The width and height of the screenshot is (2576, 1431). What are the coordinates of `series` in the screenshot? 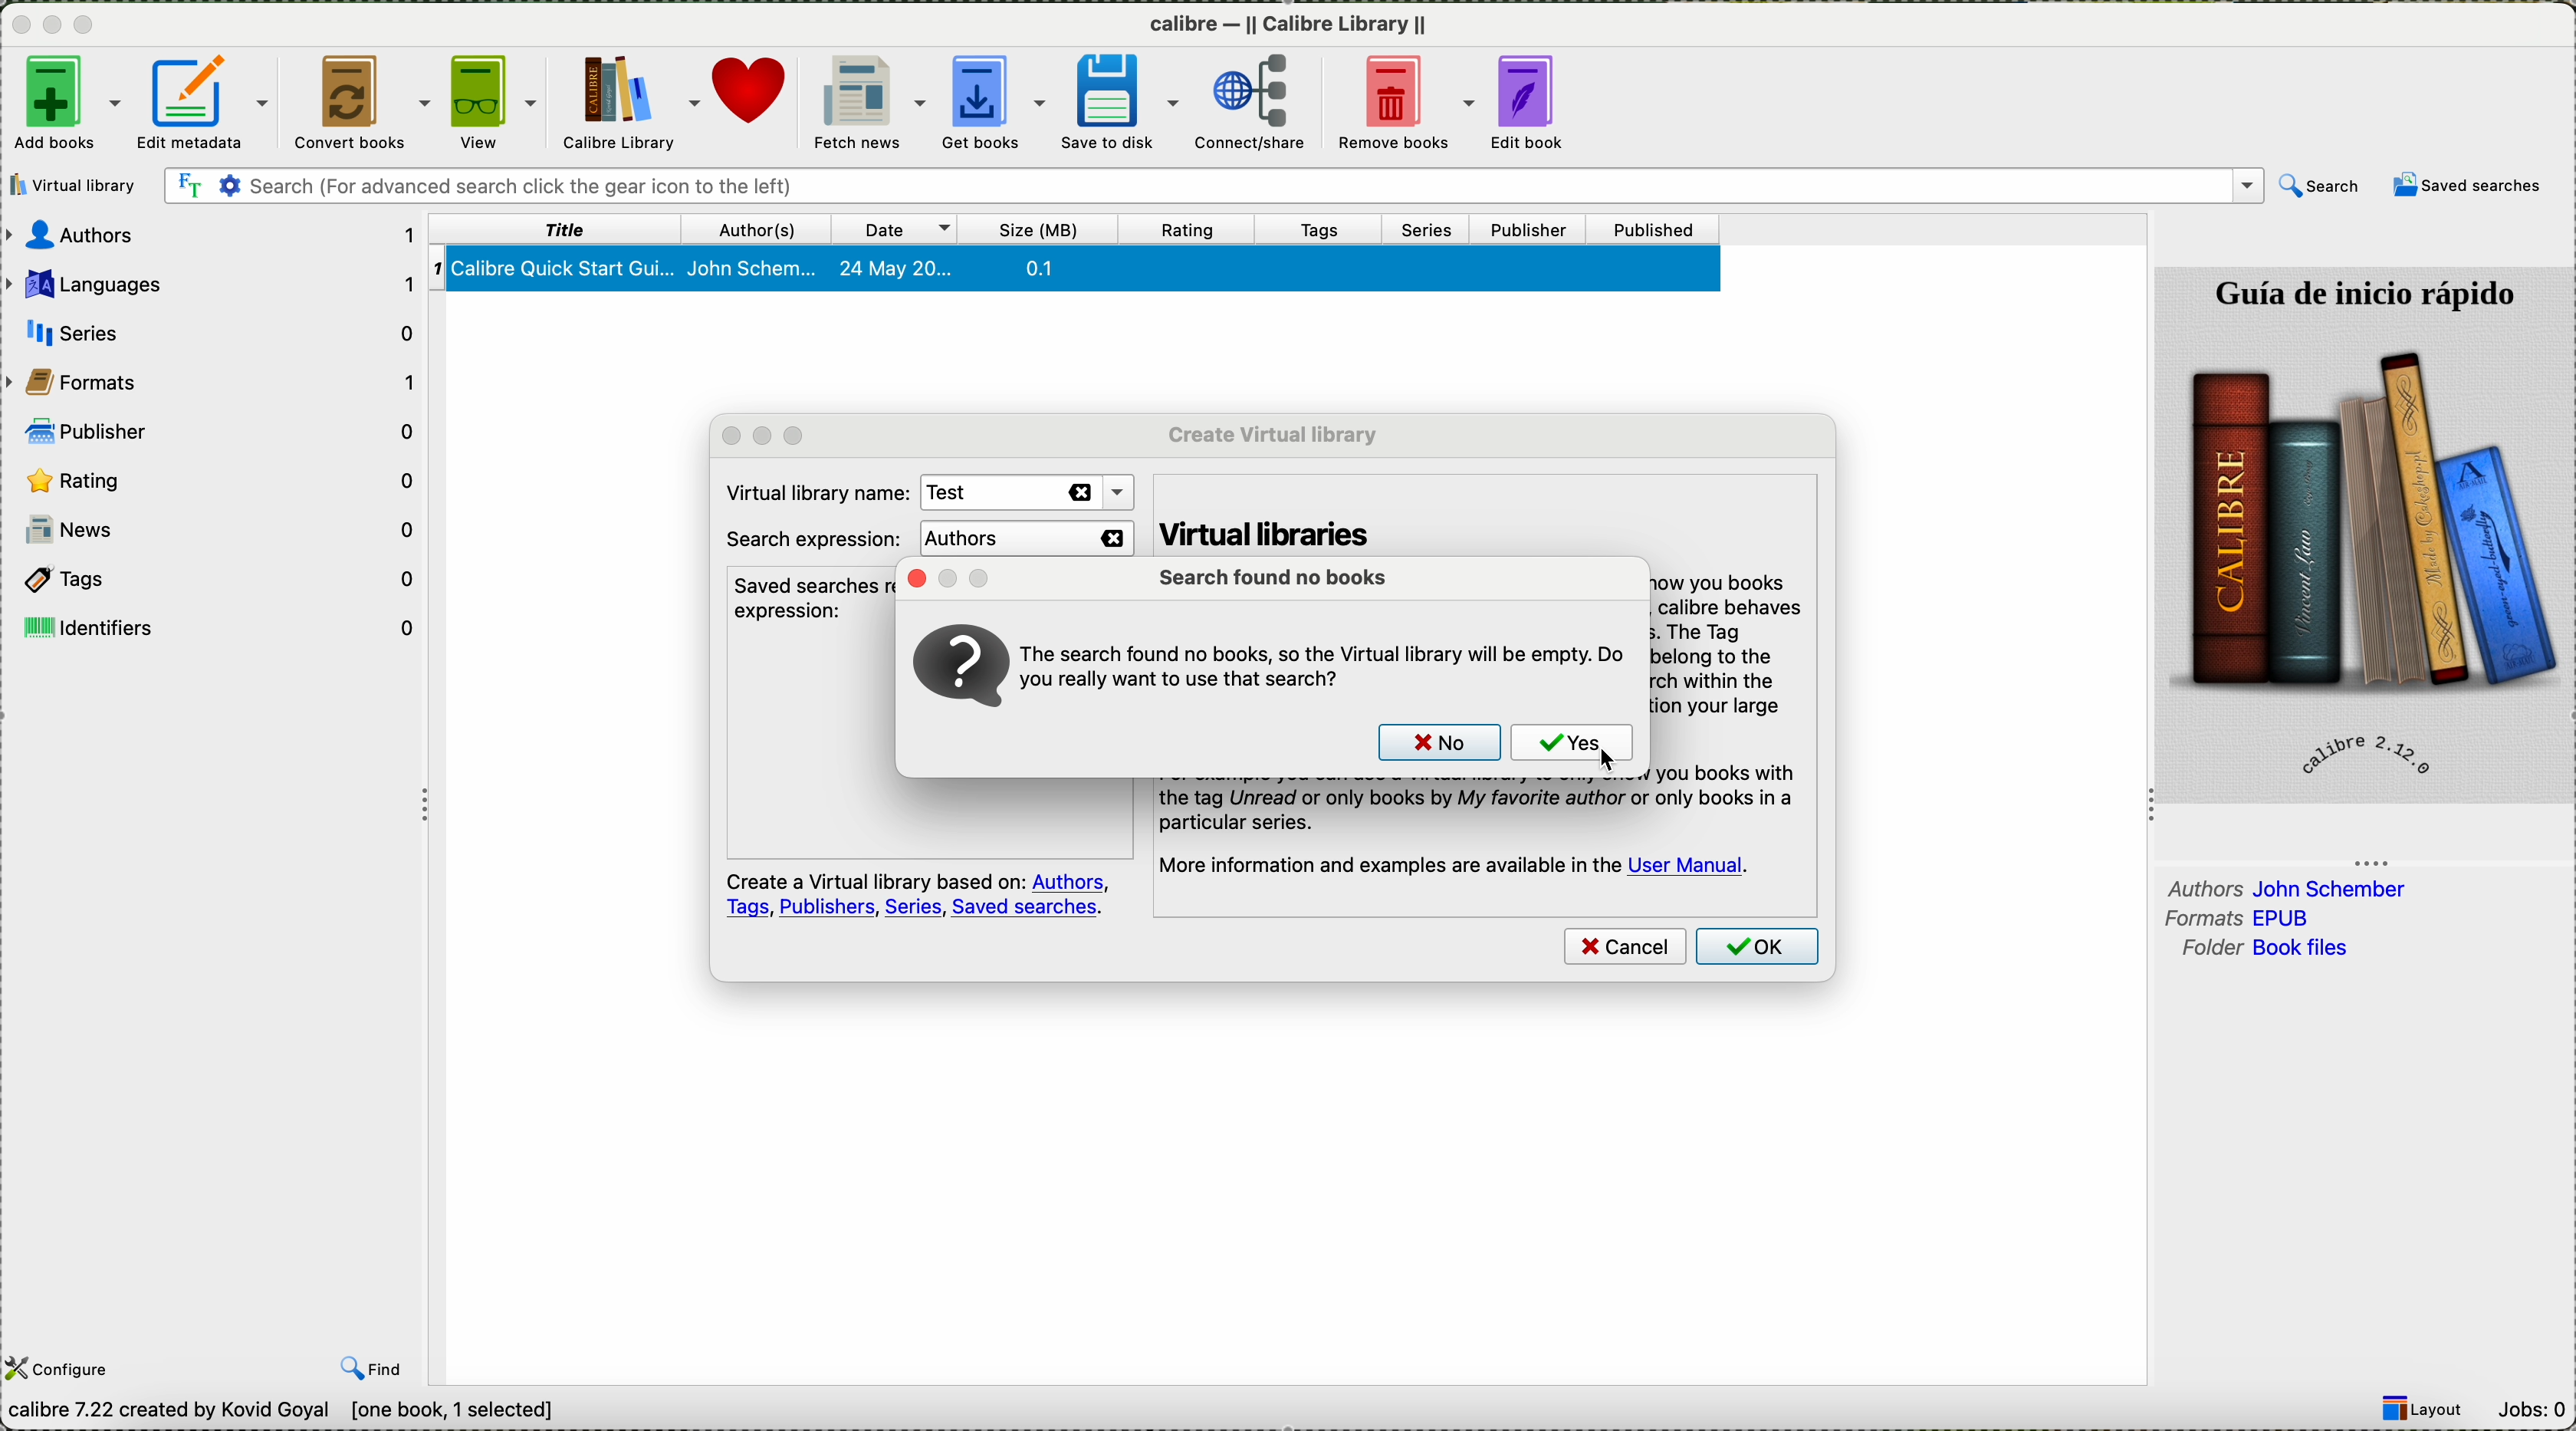 It's located at (1434, 229).